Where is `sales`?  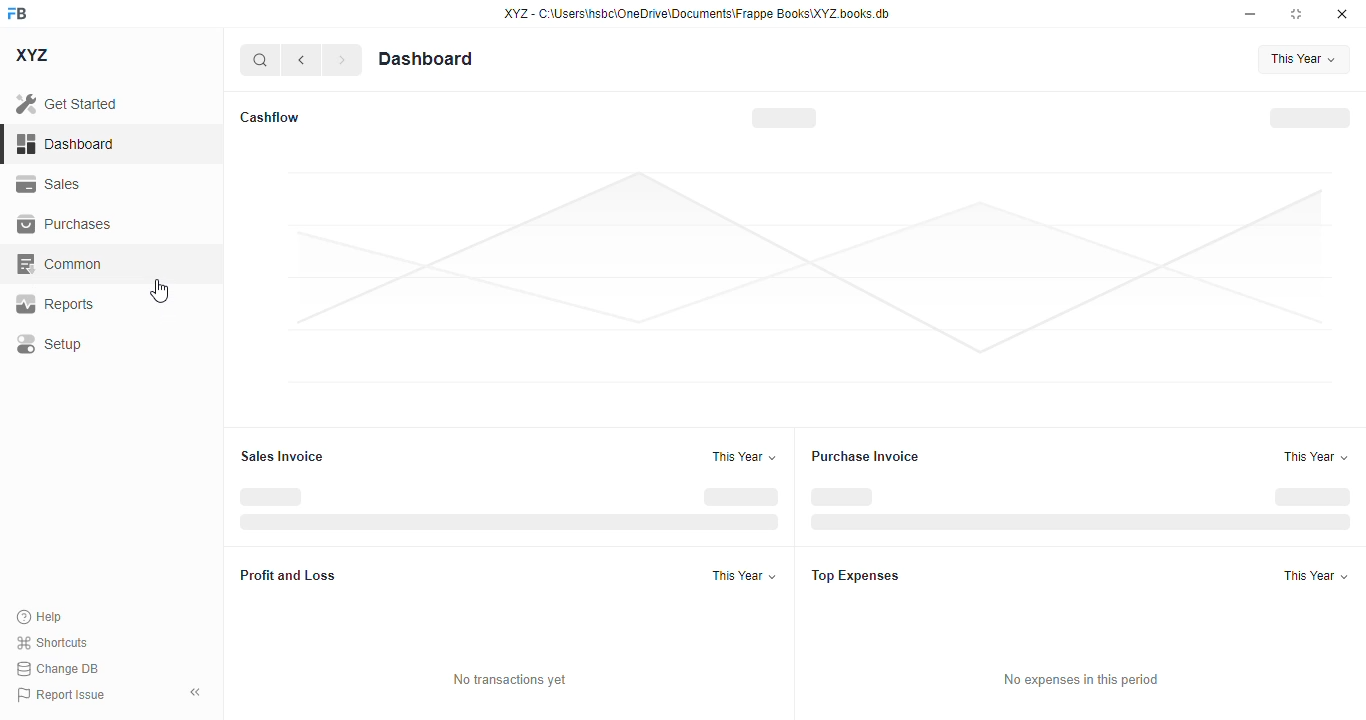
sales is located at coordinates (51, 185).